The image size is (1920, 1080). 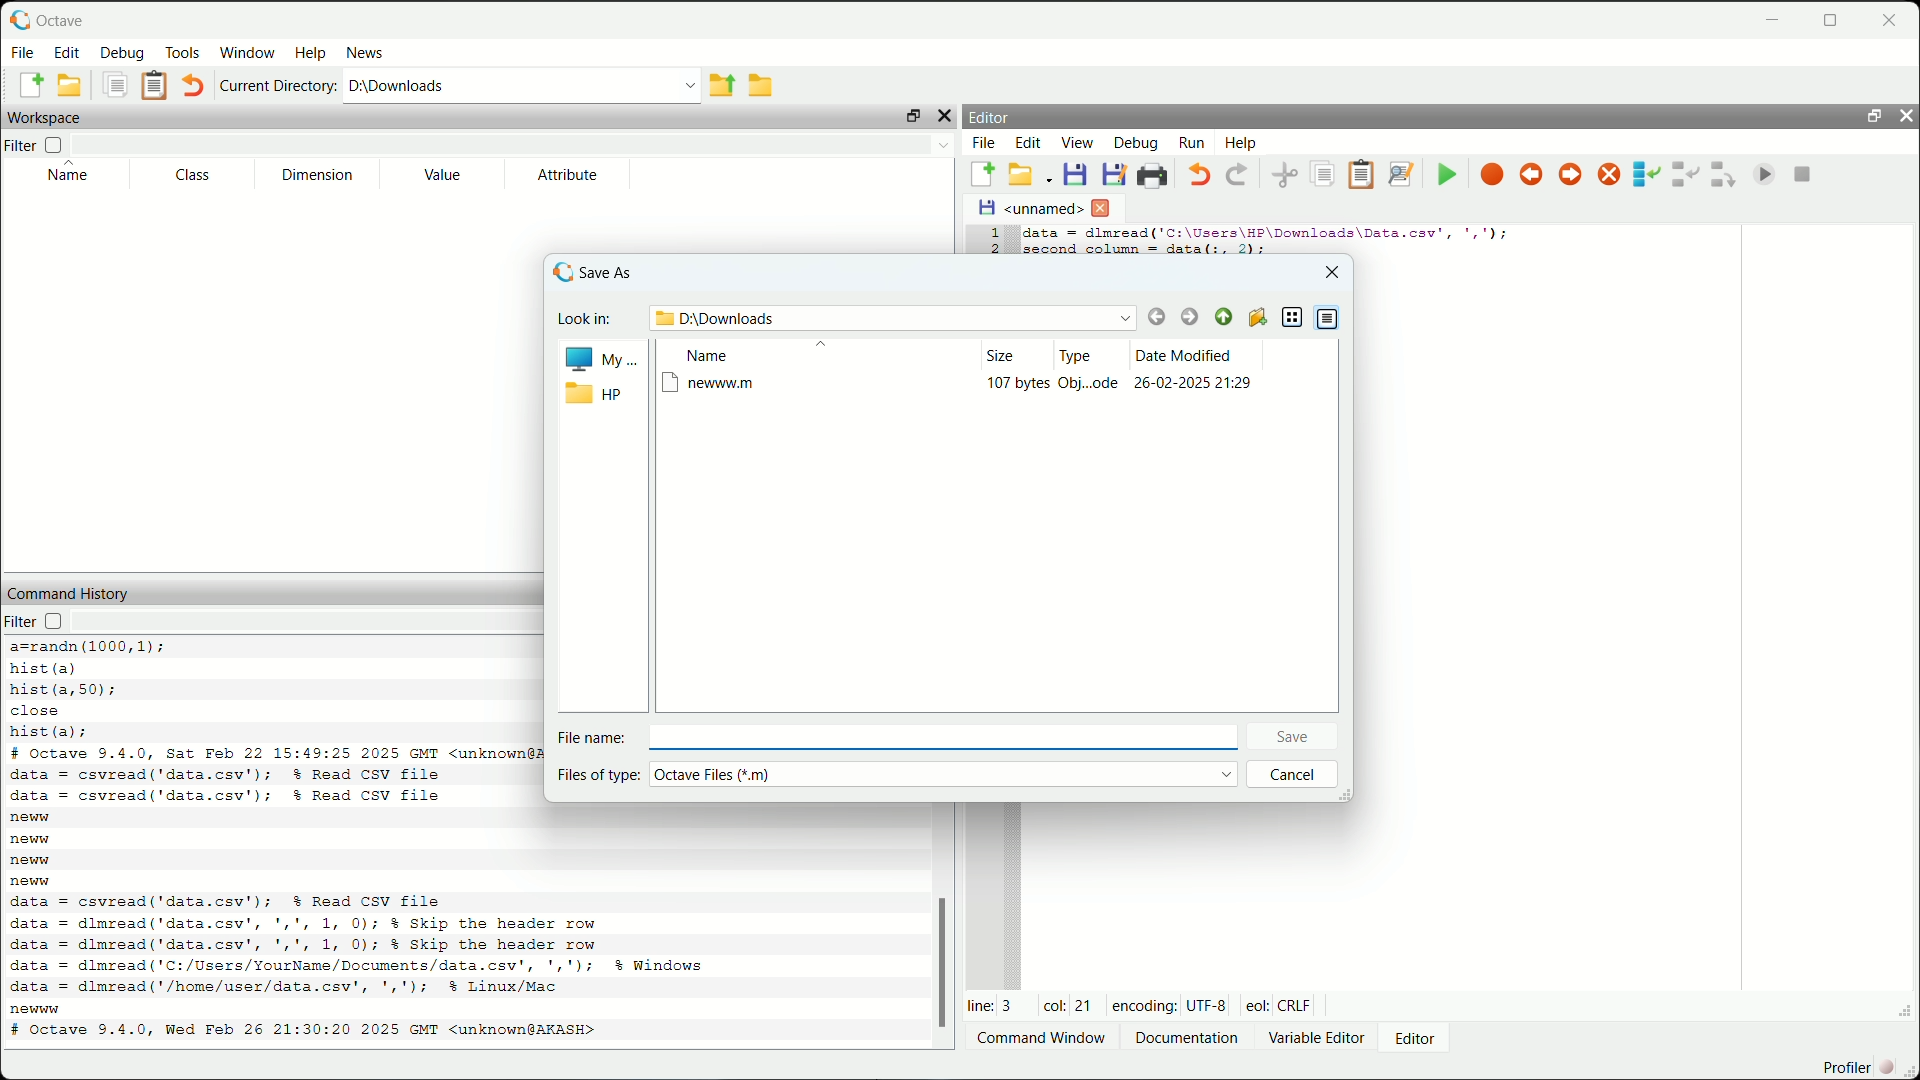 I want to click on My.., so click(x=596, y=358).